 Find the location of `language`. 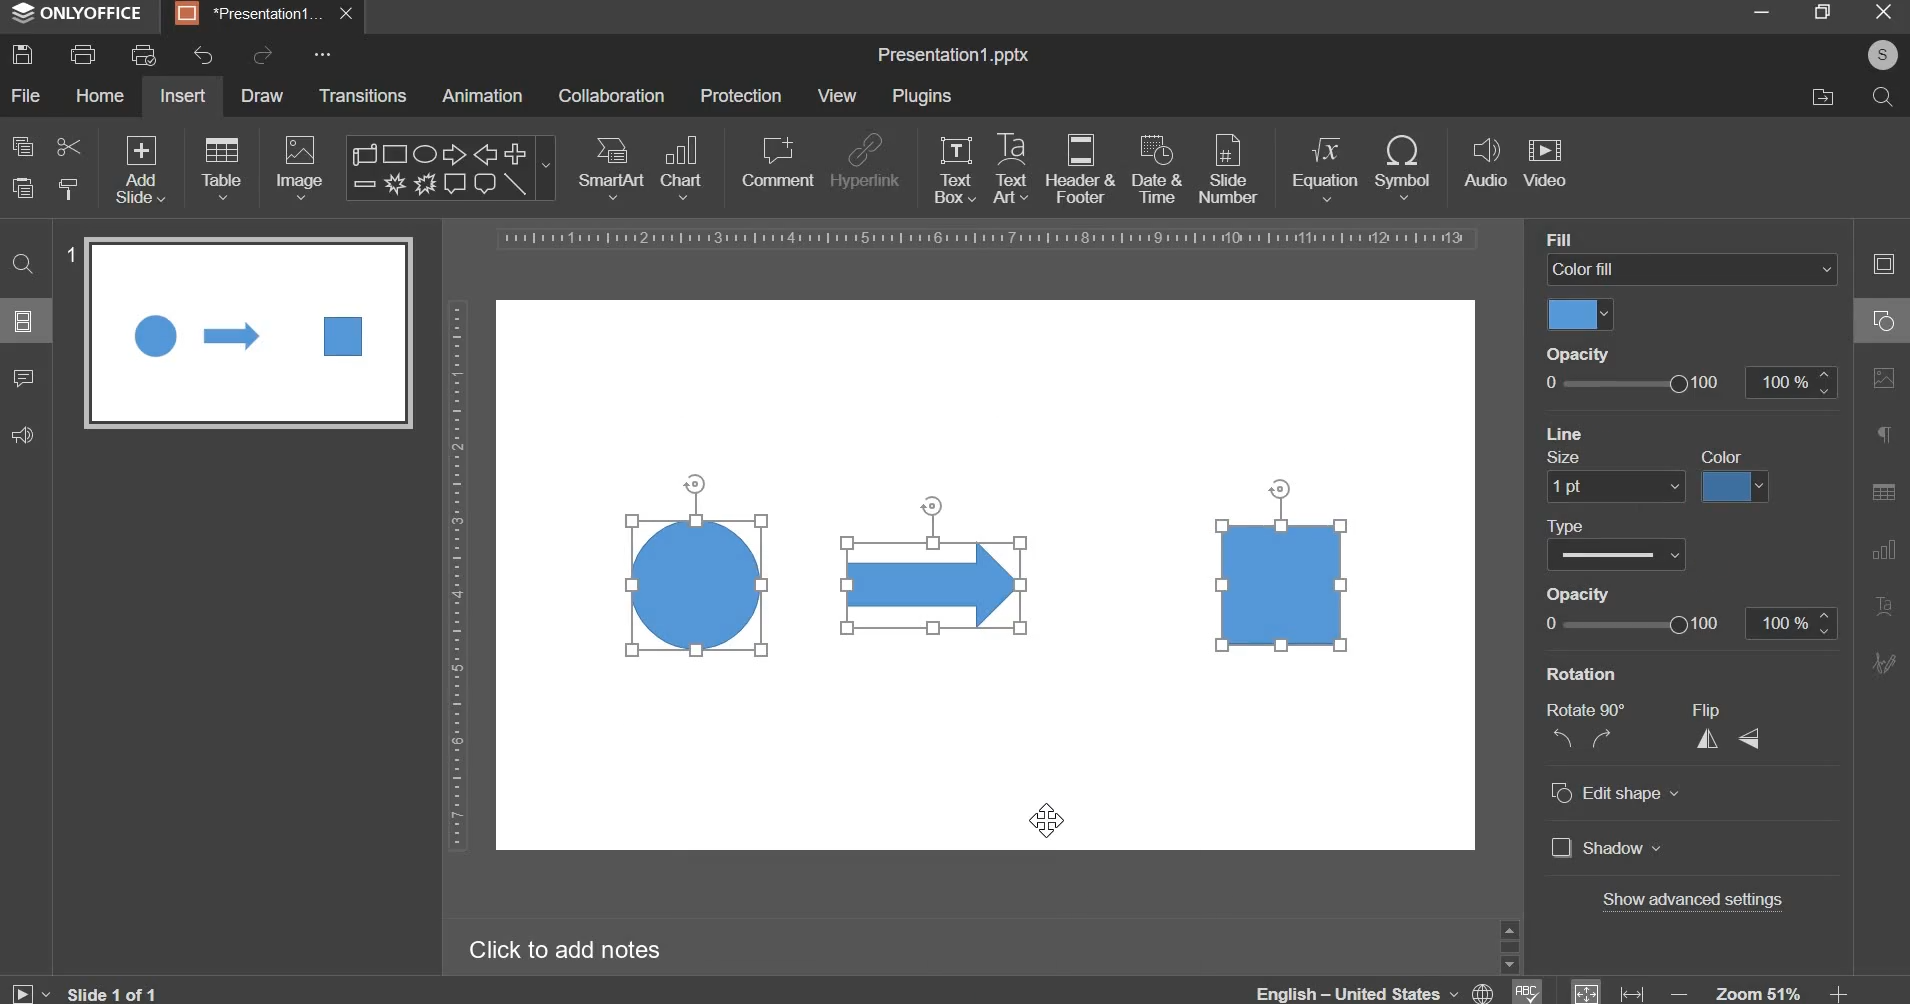

language is located at coordinates (1378, 988).